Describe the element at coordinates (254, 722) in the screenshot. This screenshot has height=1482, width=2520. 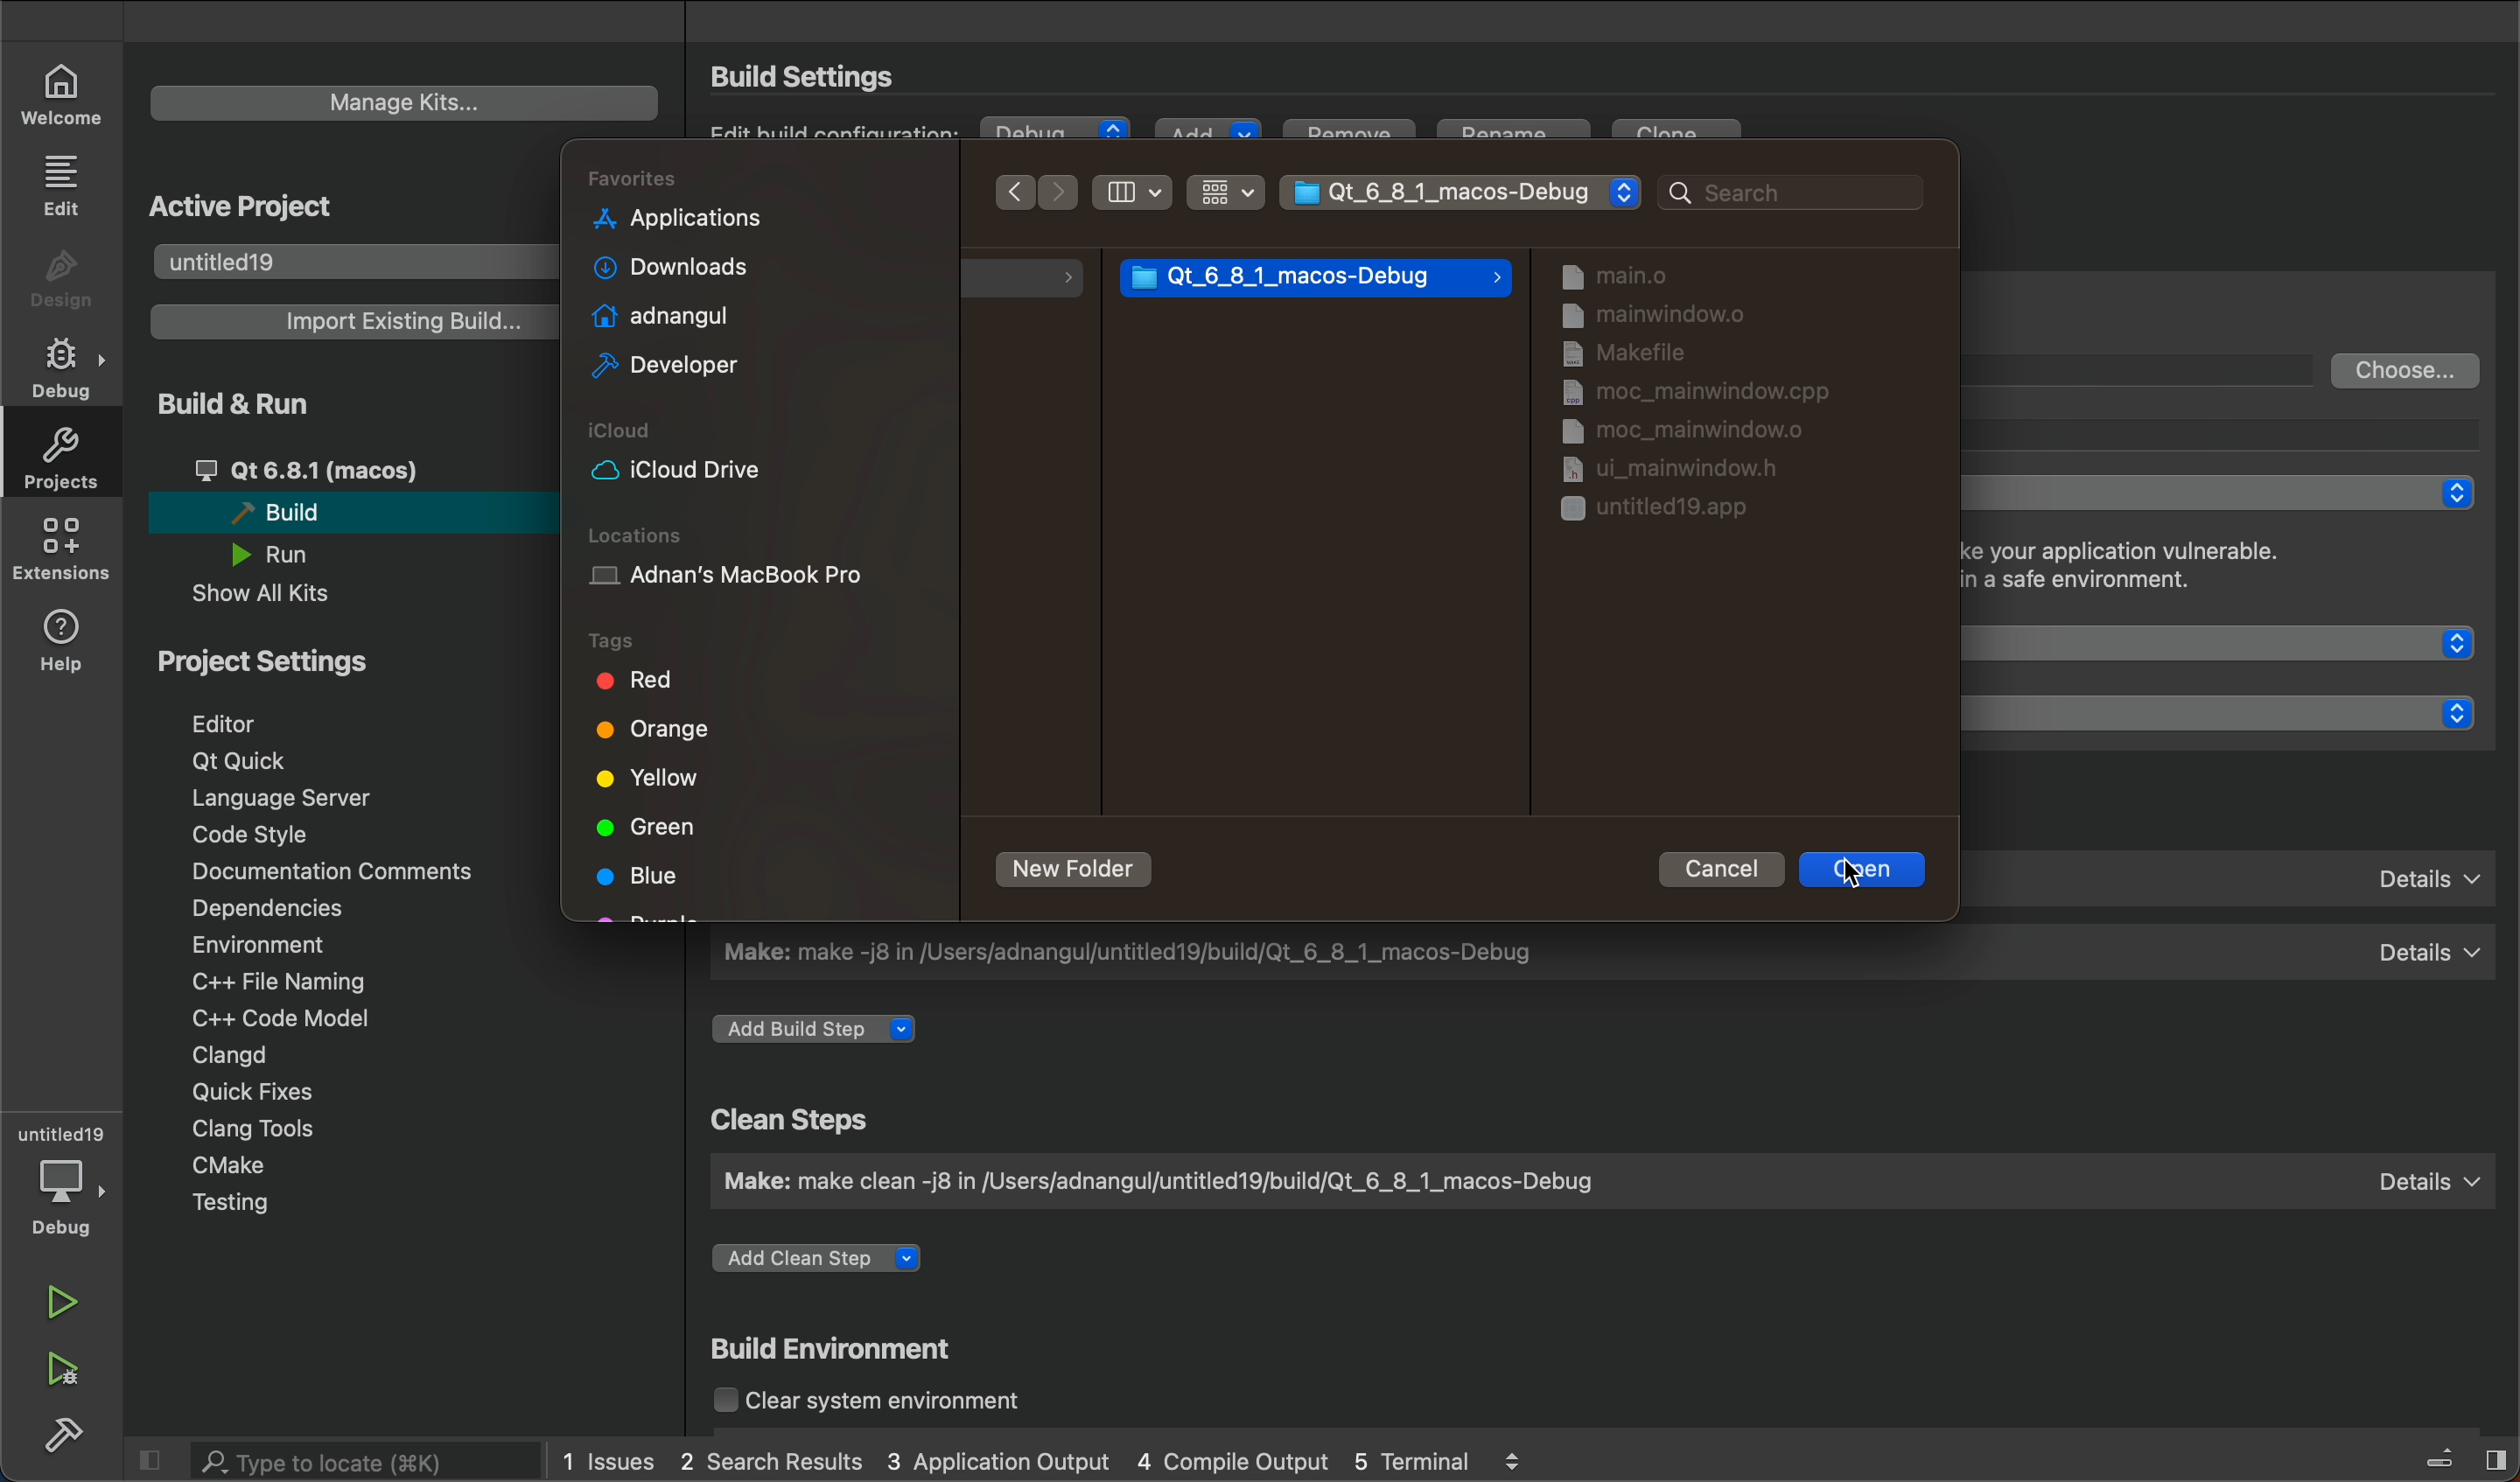
I see `editor` at that location.